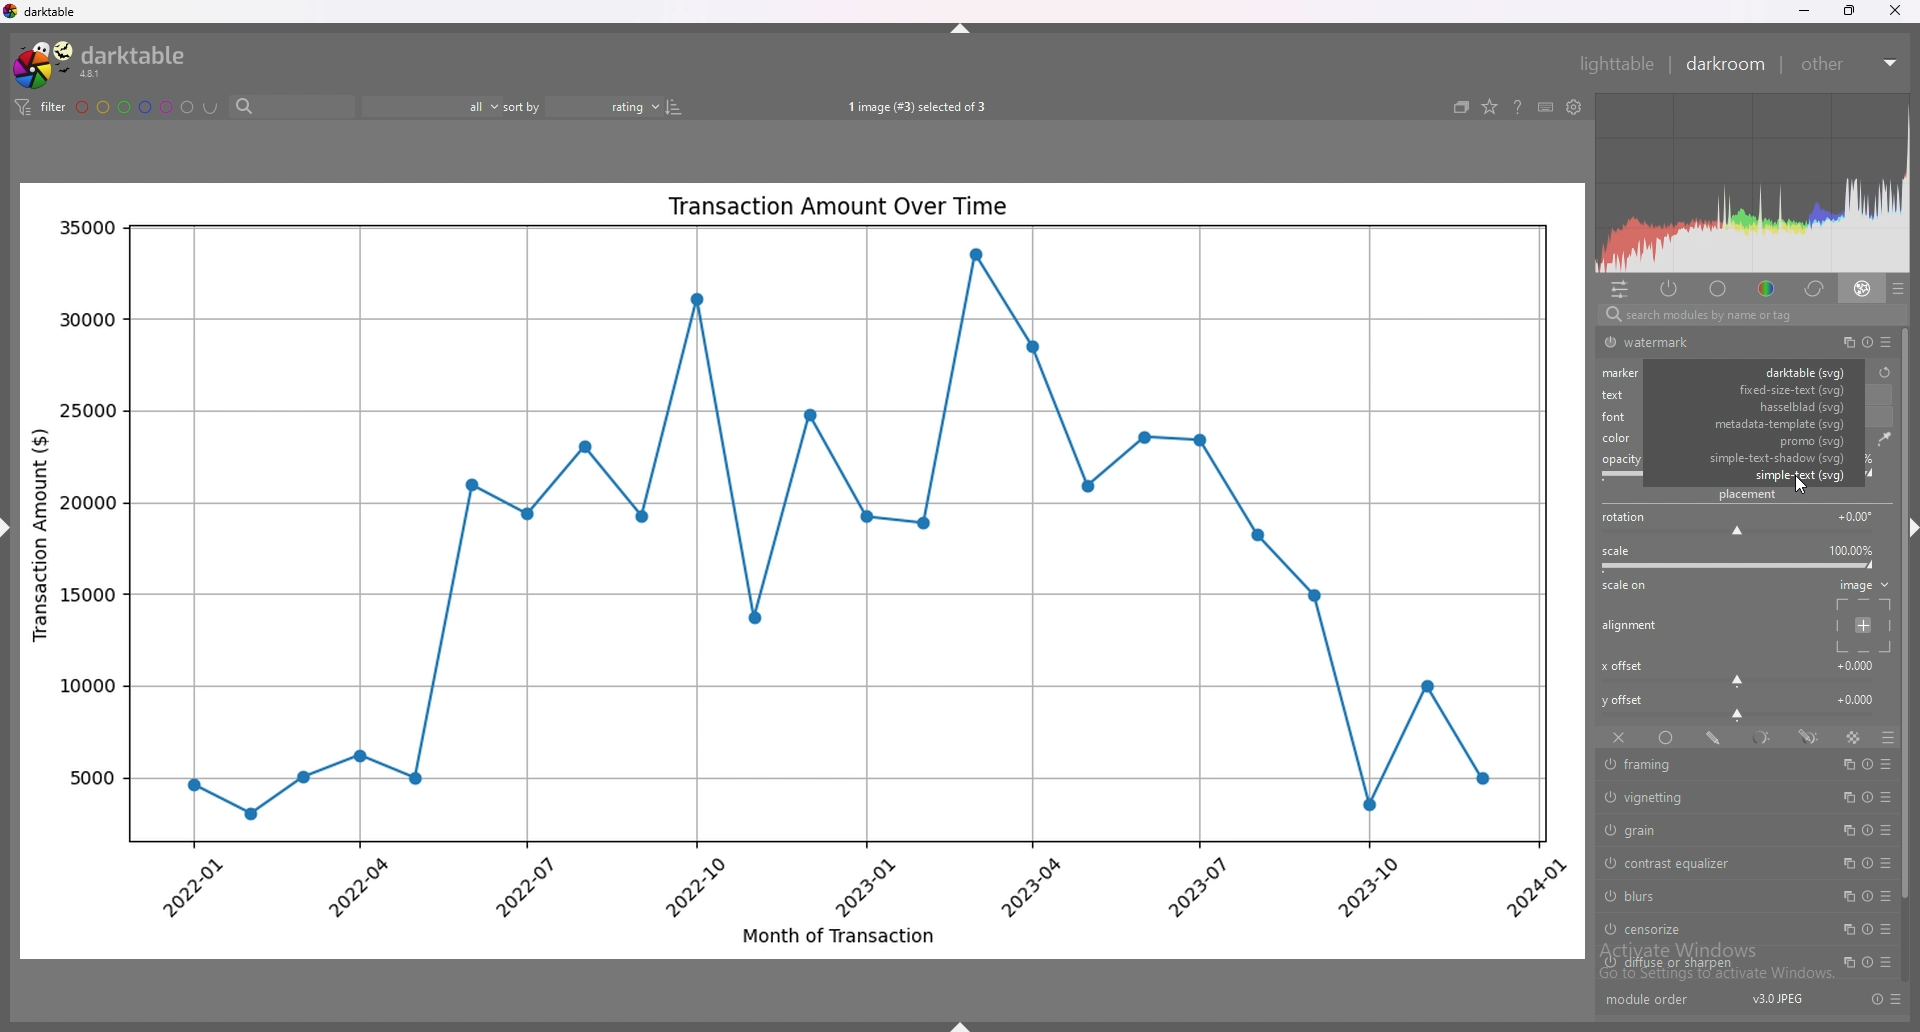 This screenshot has height=1032, width=1920. I want to click on scroll bar, so click(1903, 619).